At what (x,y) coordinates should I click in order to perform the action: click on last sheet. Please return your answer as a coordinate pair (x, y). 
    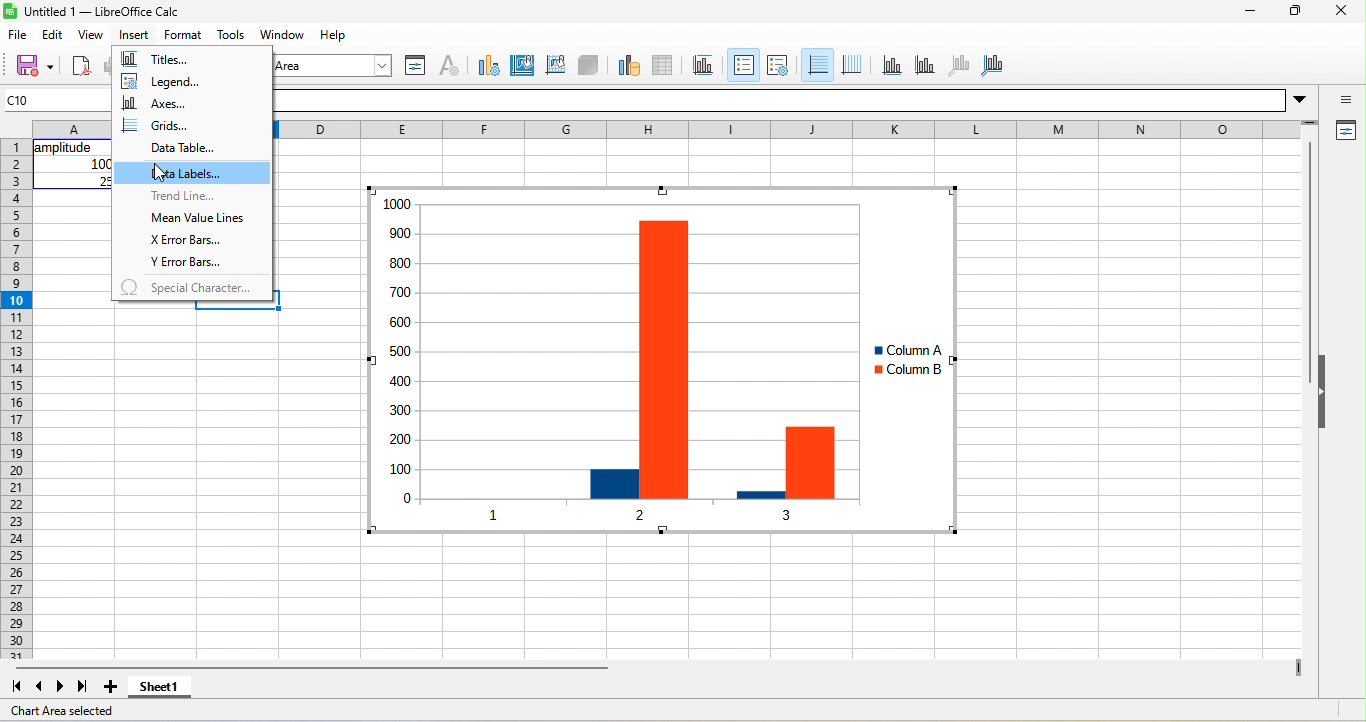
    Looking at the image, I should click on (83, 687).